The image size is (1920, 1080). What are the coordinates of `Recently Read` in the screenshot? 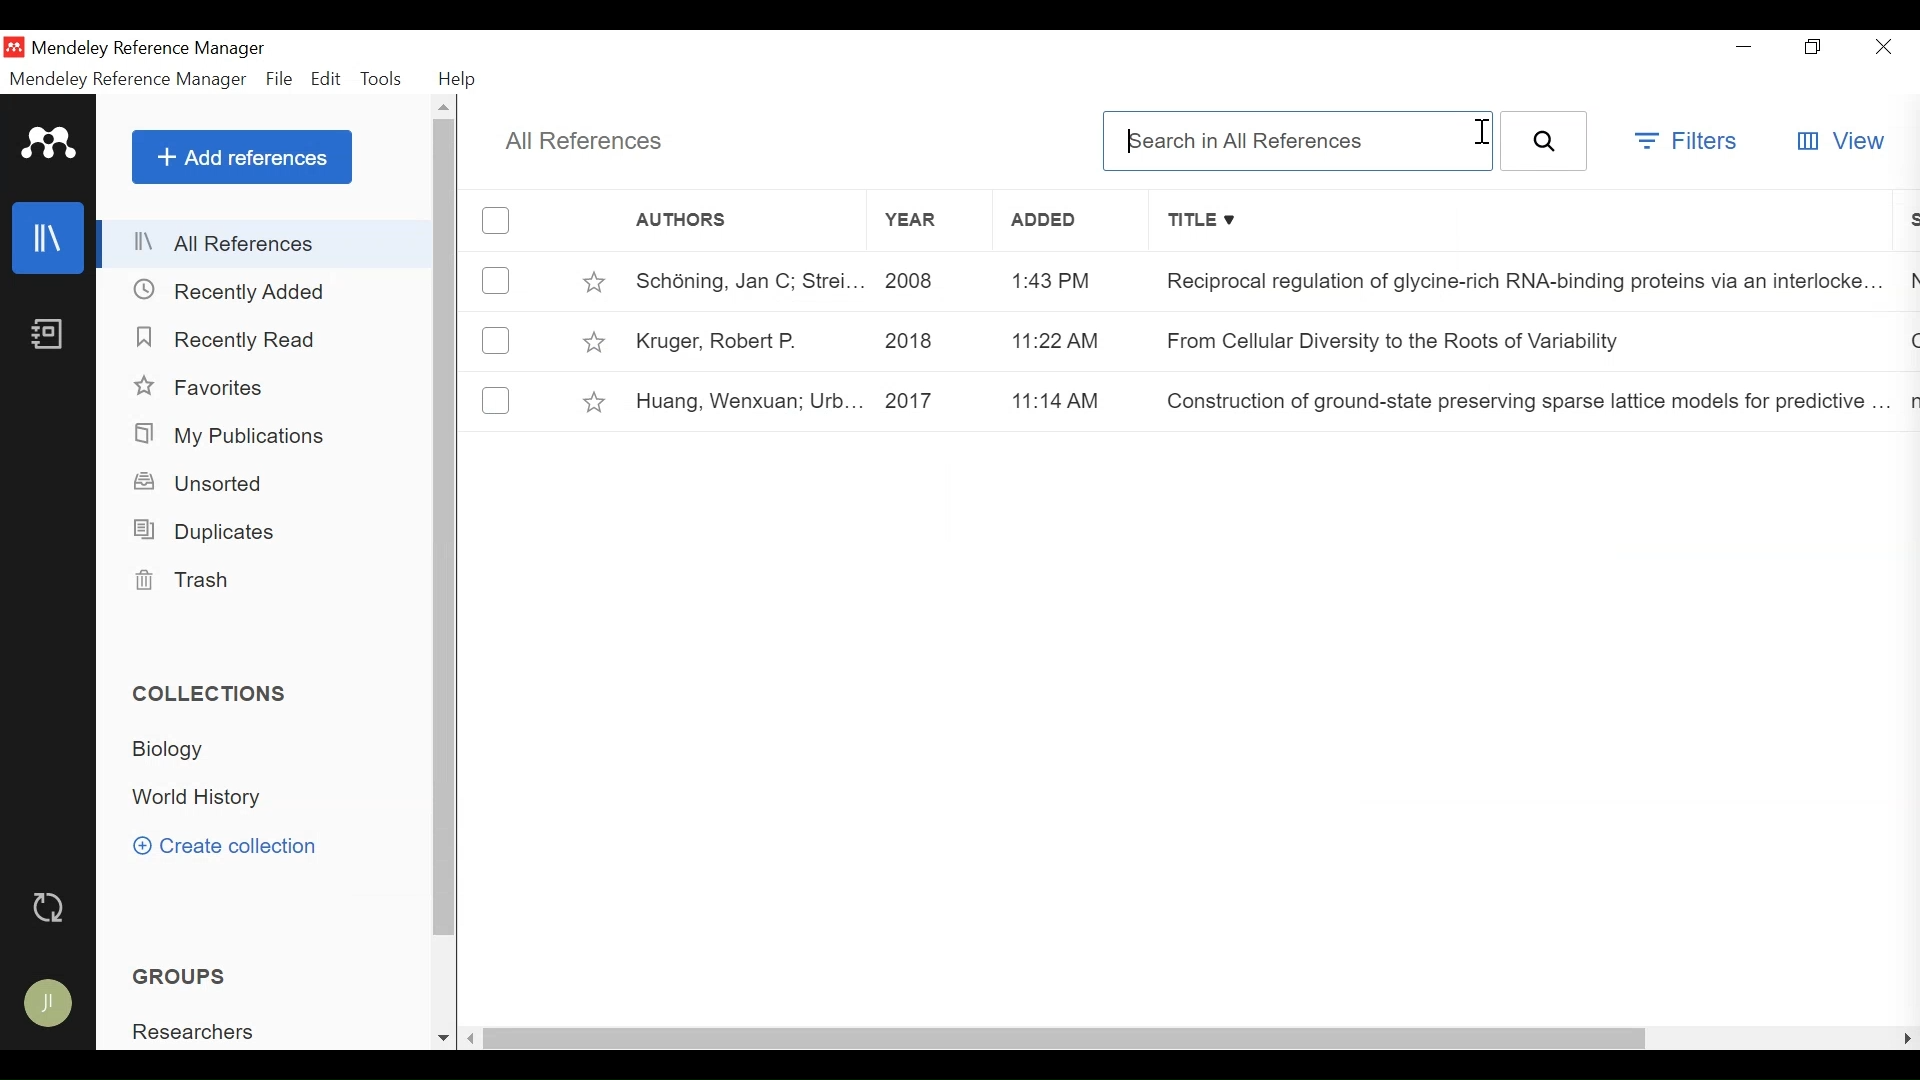 It's located at (227, 339).